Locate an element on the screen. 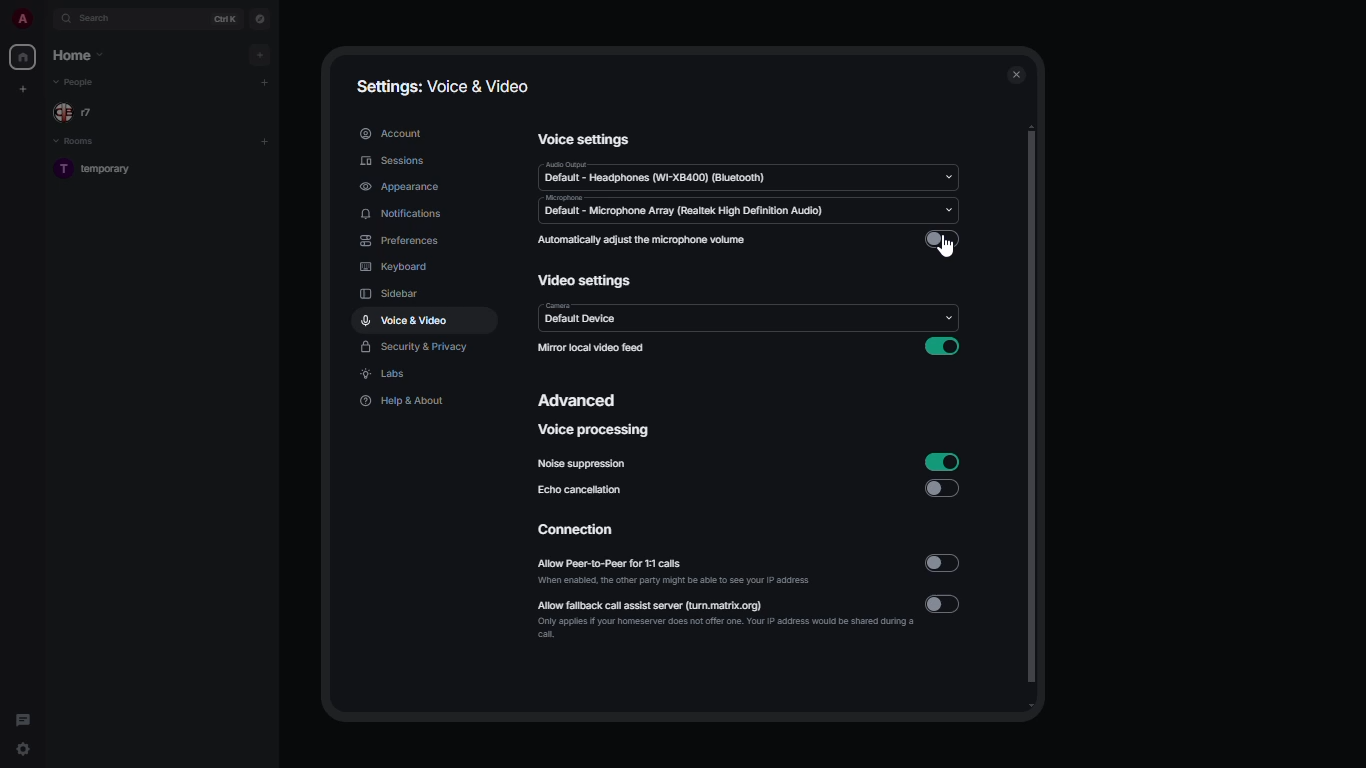 The height and width of the screenshot is (768, 1366). drop down is located at coordinates (953, 210).